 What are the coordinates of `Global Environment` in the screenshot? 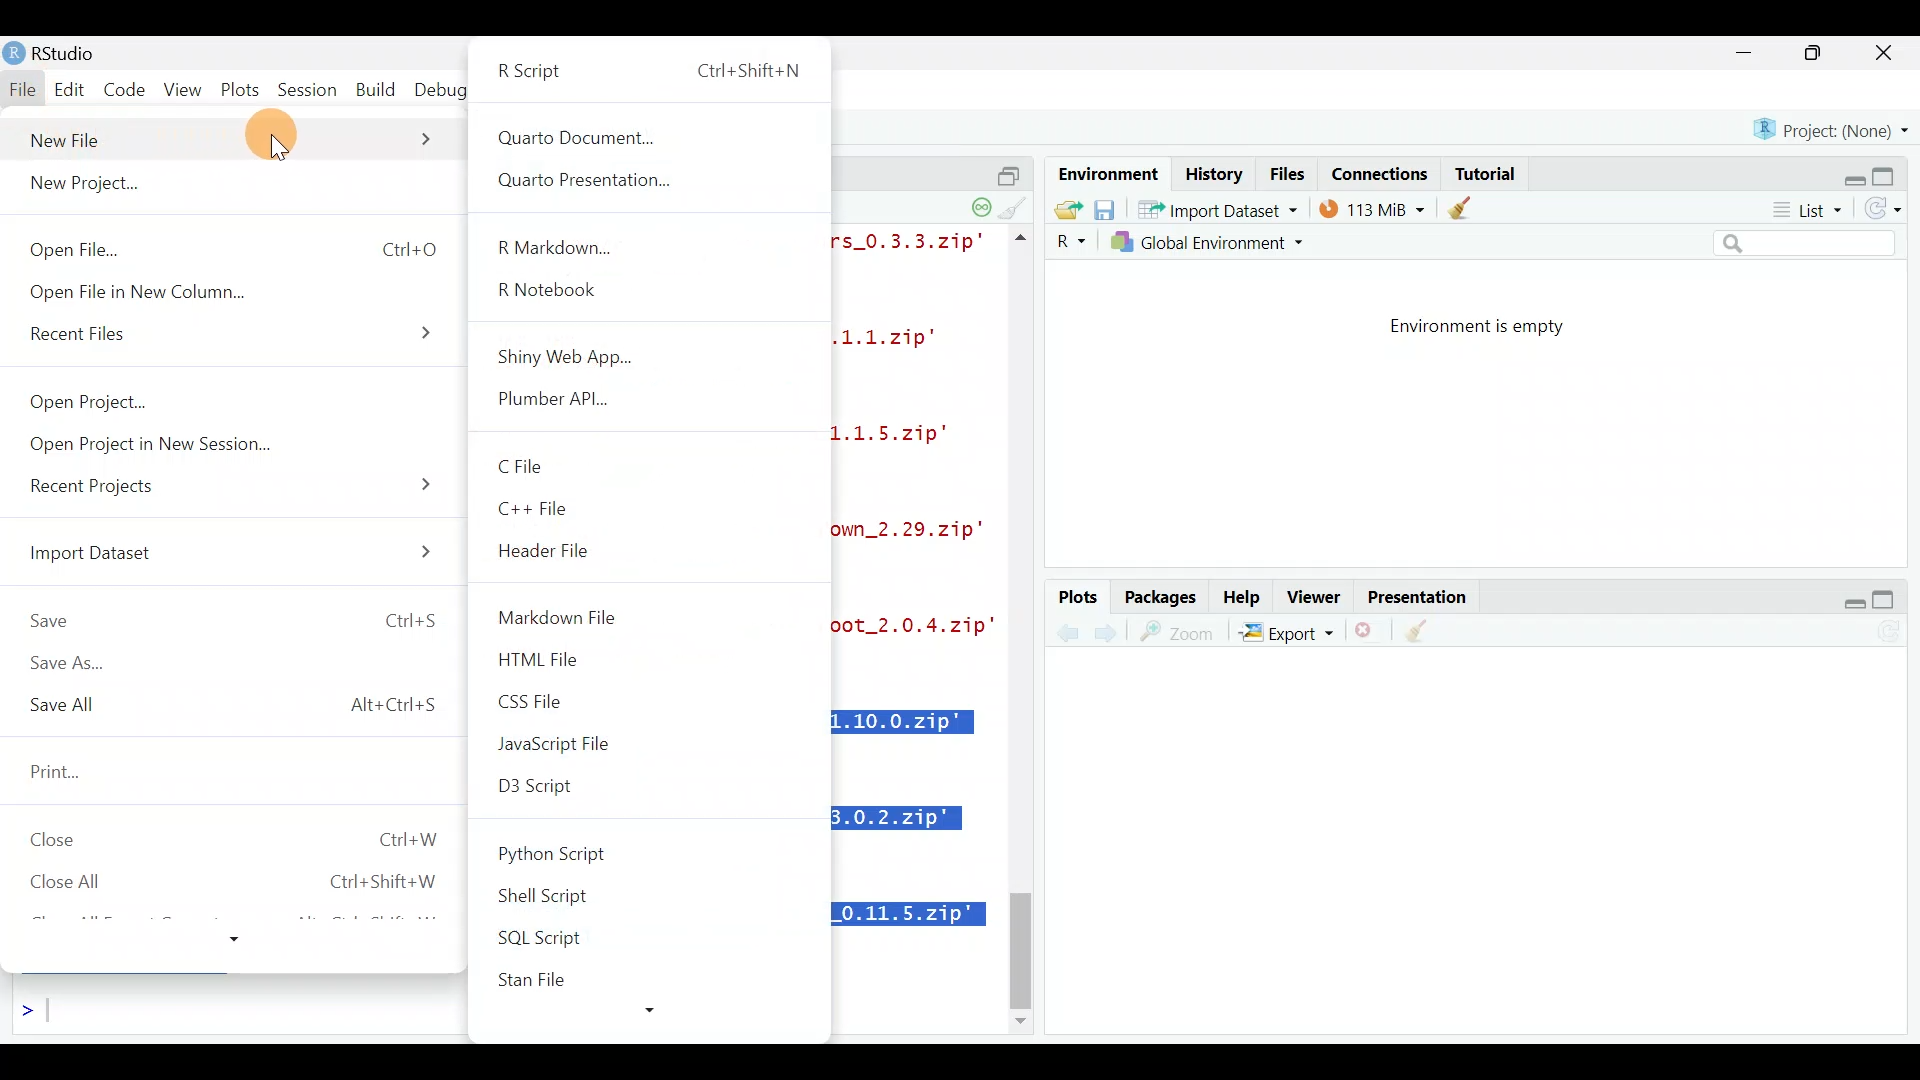 It's located at (1223, 242).